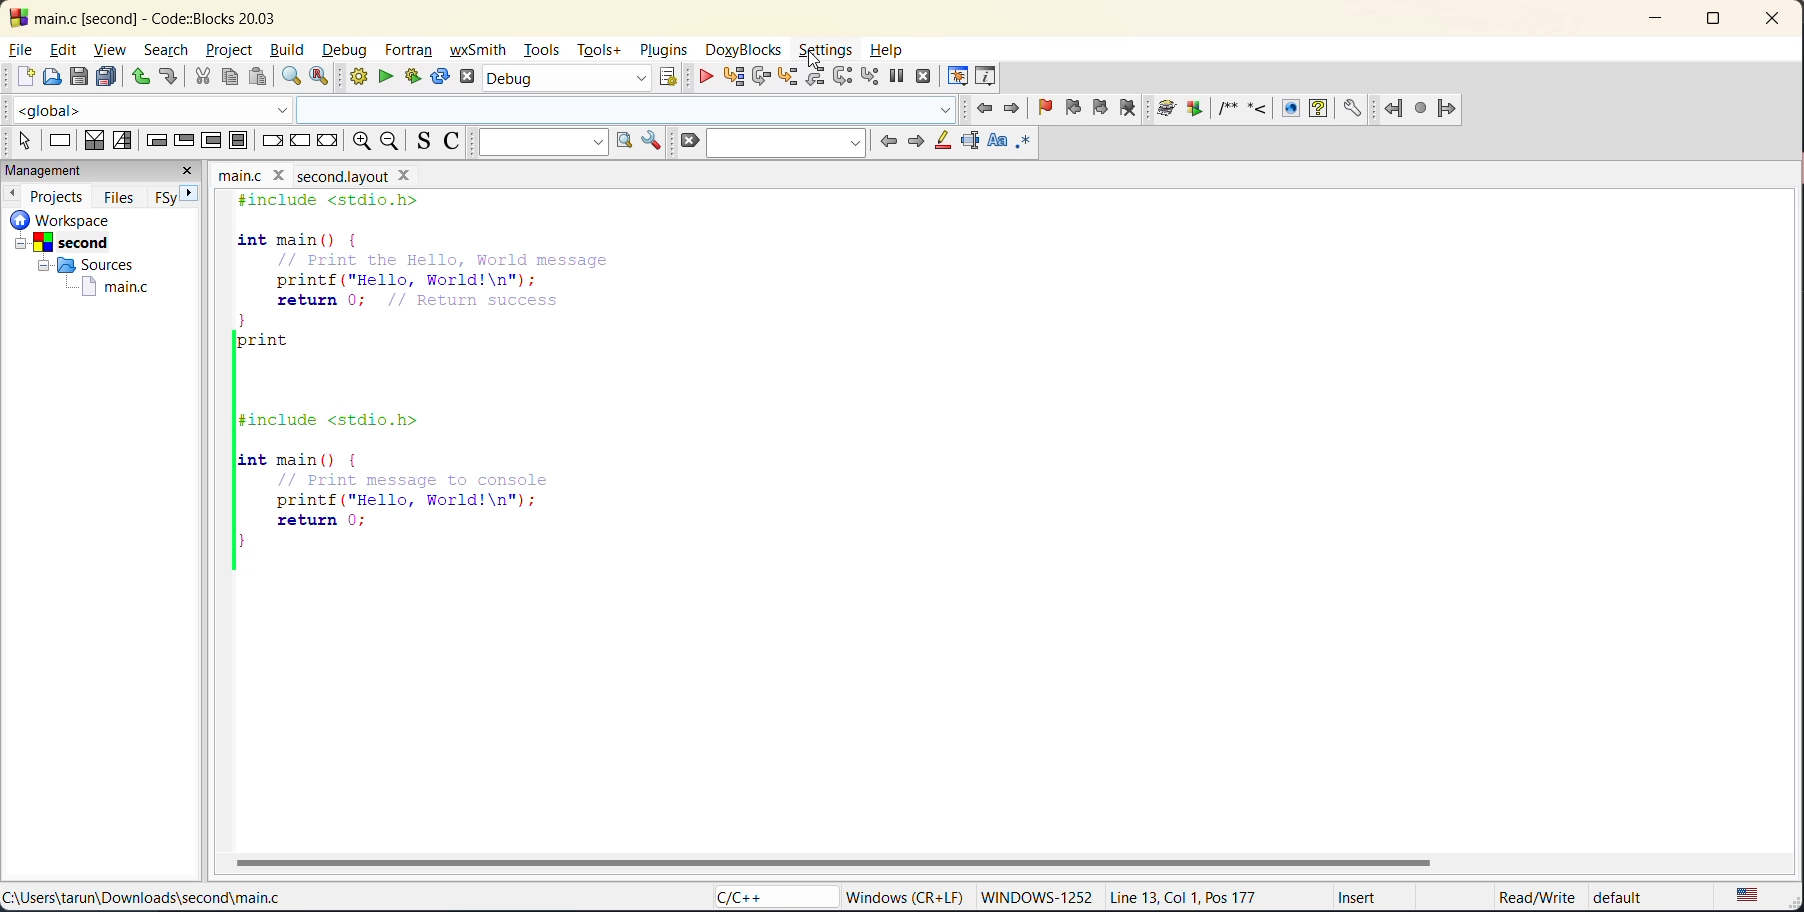  Describe the element at coordinates (239, 141) in the screenshot. I see `block instruction` at that location.